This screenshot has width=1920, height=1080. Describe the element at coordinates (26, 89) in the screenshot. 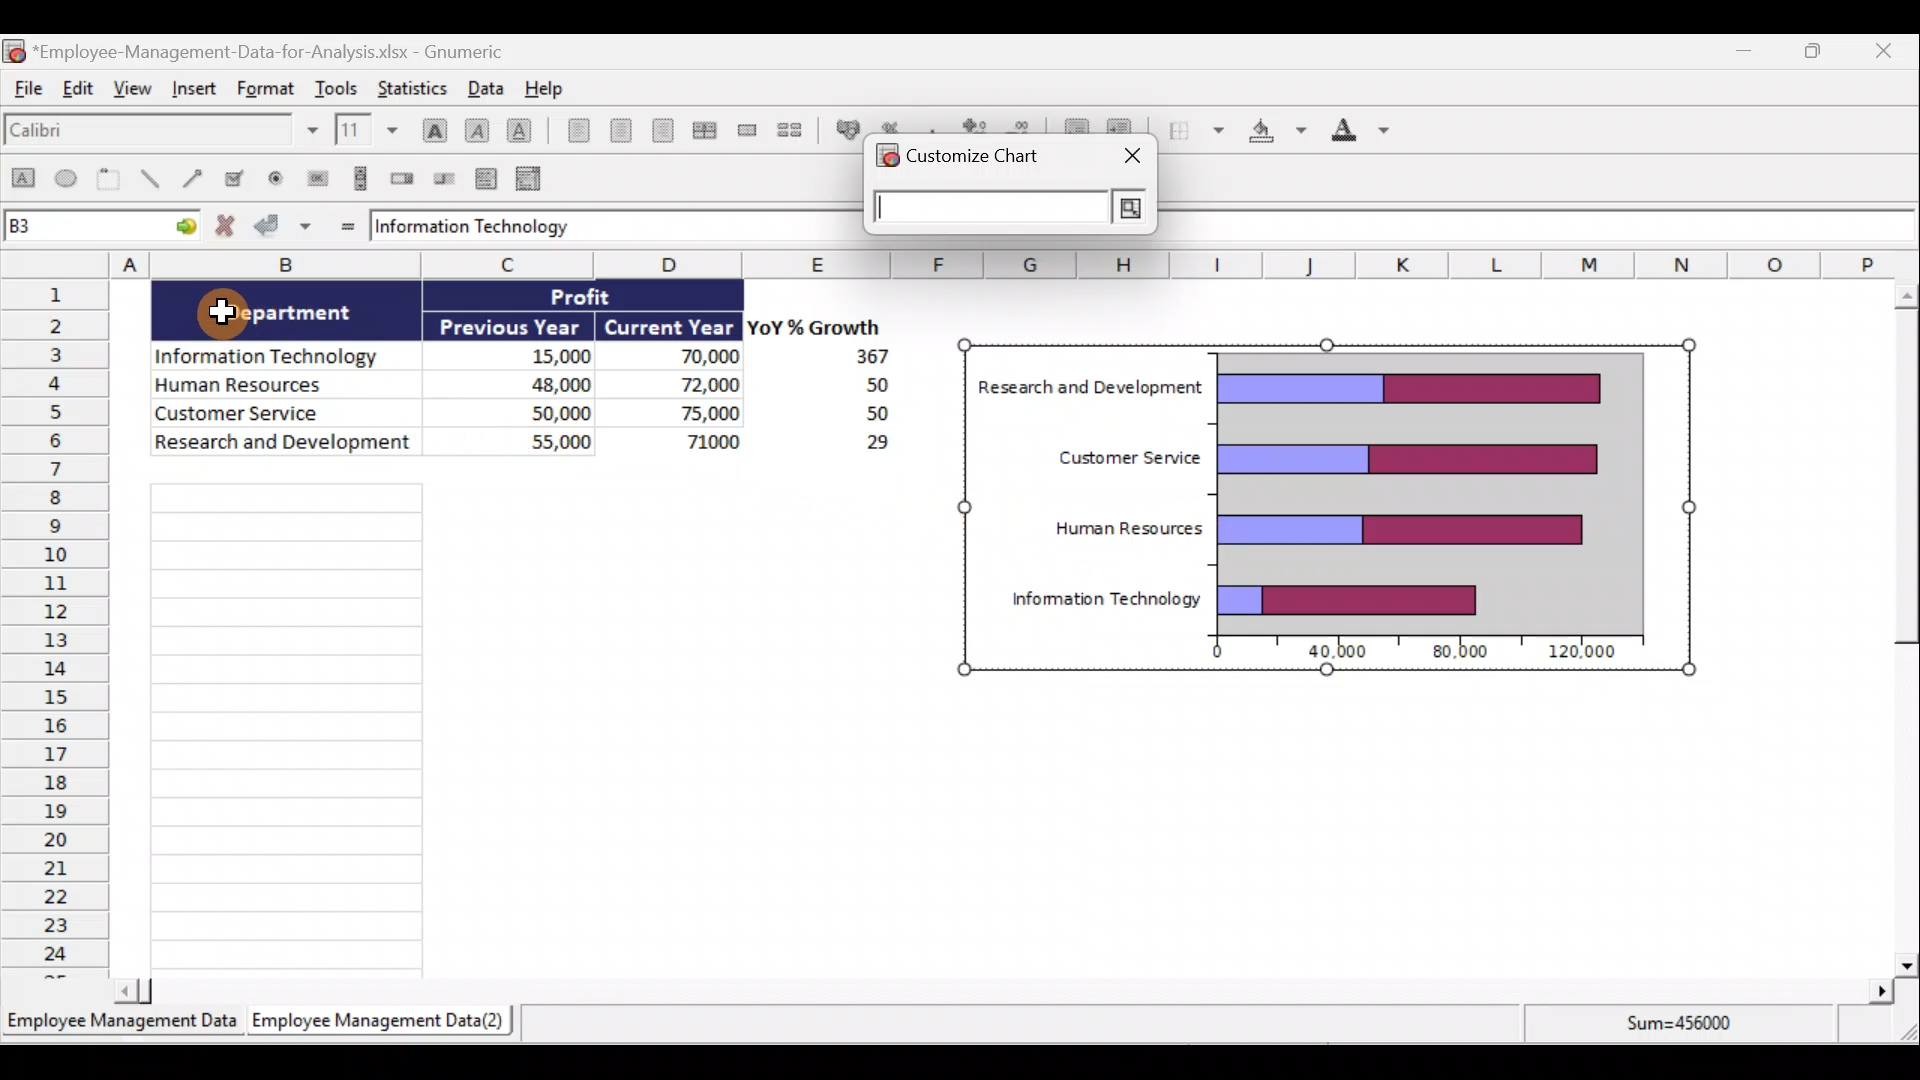

I see `File` at that location.